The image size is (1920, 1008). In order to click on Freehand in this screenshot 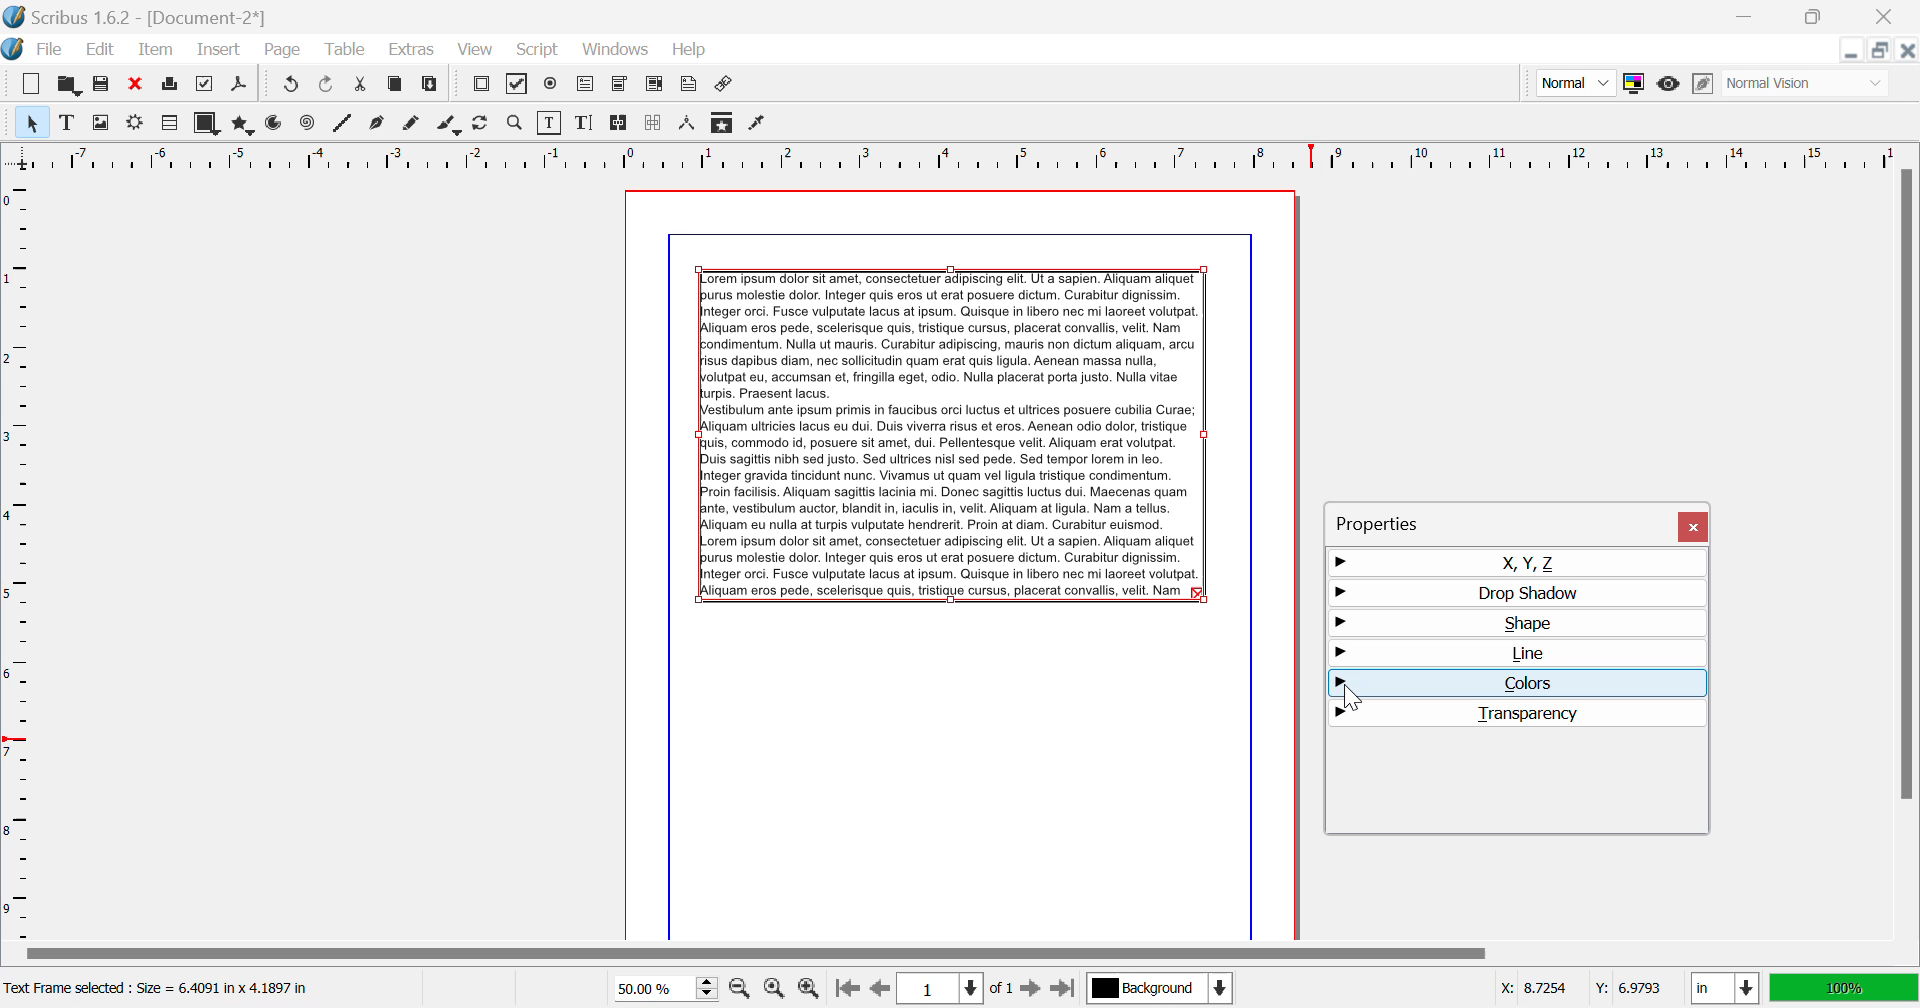, I will do `click(414, 125)`.